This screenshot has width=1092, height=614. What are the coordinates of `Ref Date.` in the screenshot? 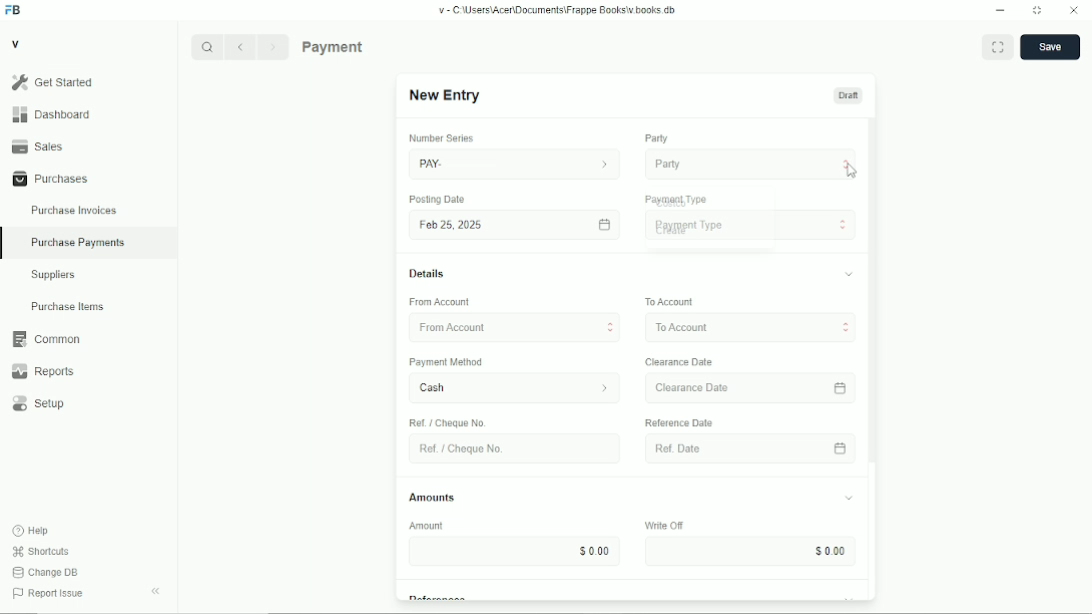 It's located at (738, 447).